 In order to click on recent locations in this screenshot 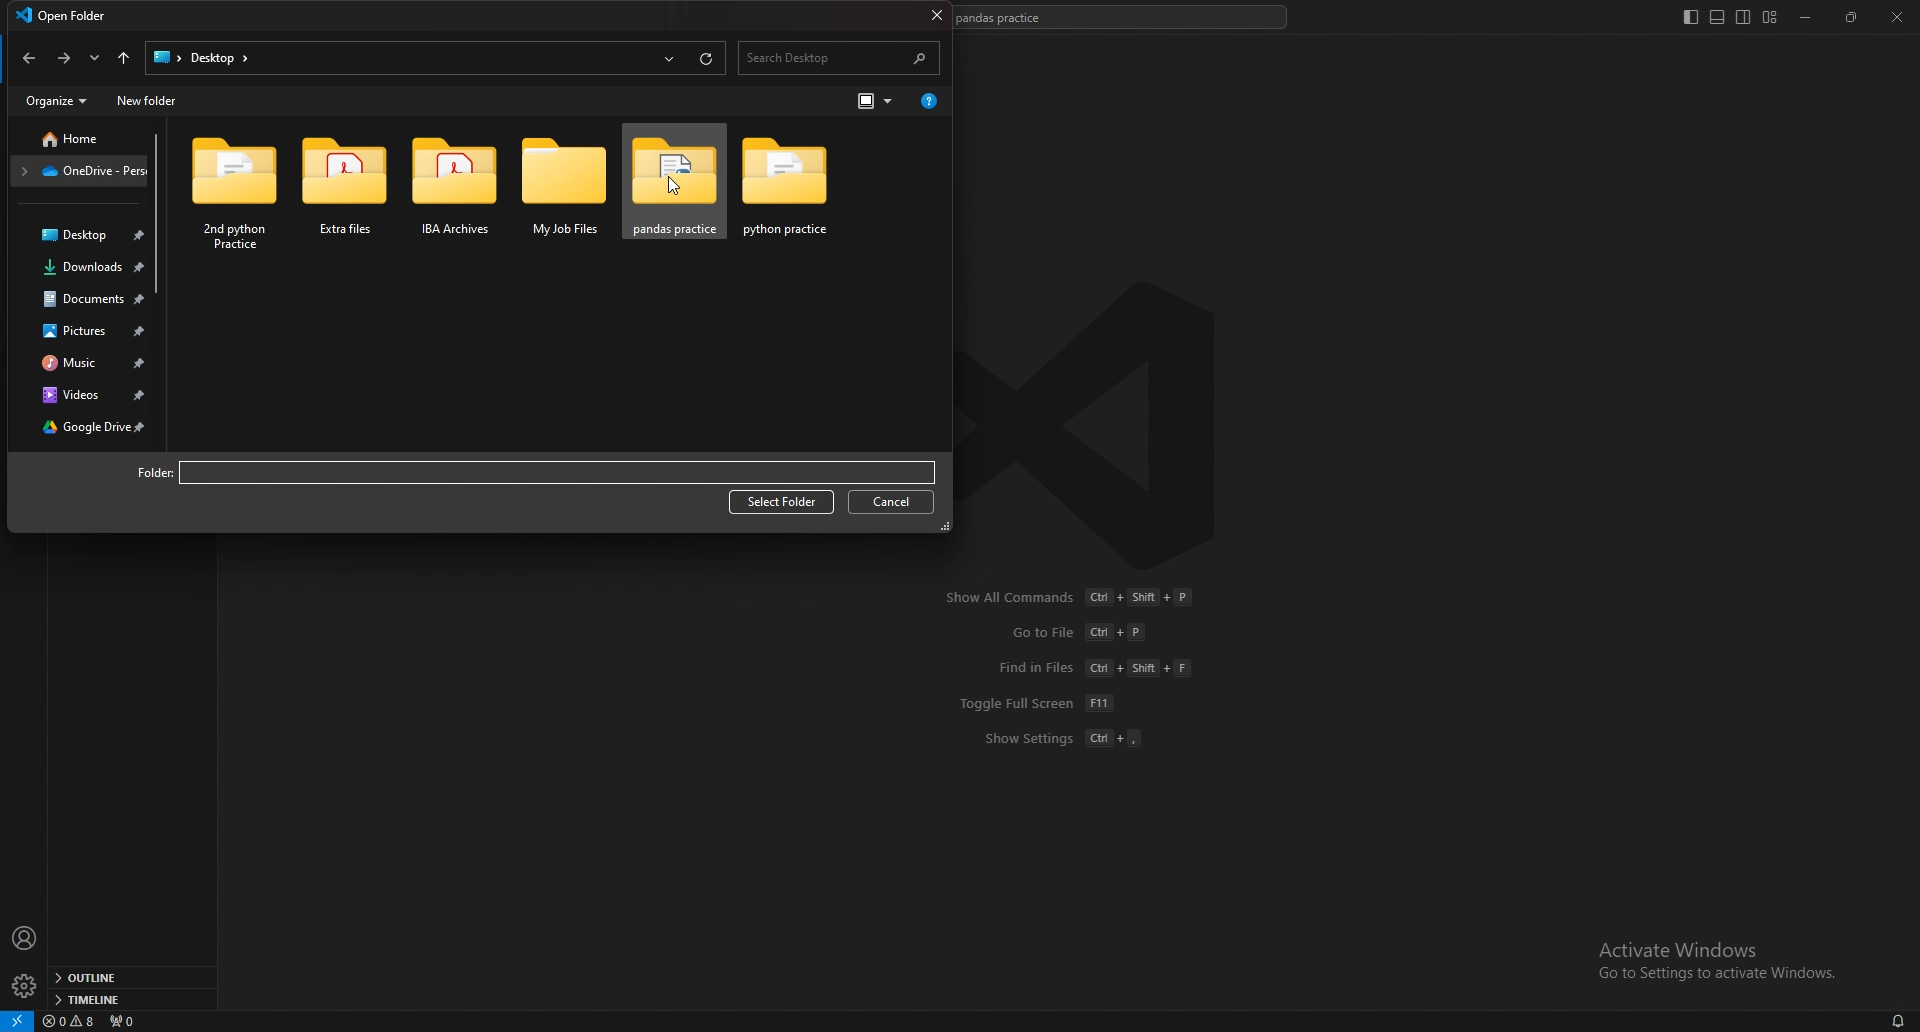, I will do `click(94, 57)`.